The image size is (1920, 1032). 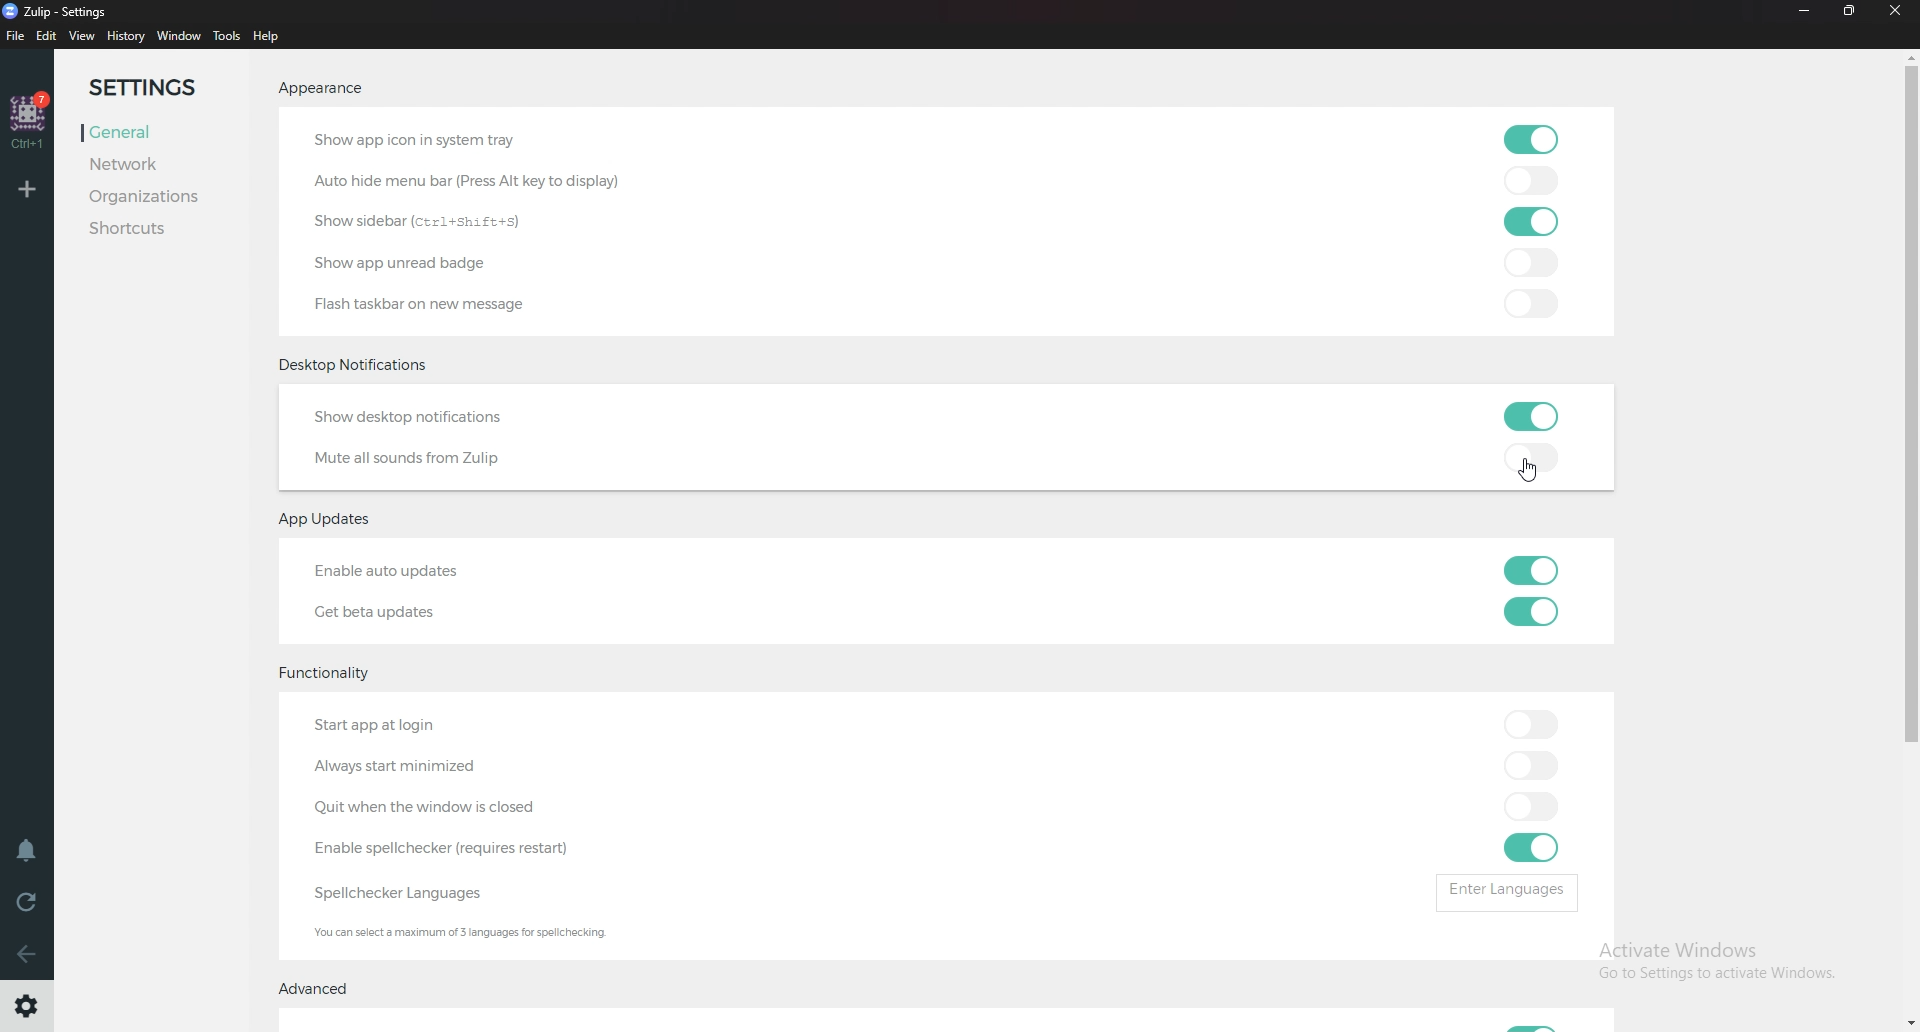 I want to click on title, so click(x=61, y=13).